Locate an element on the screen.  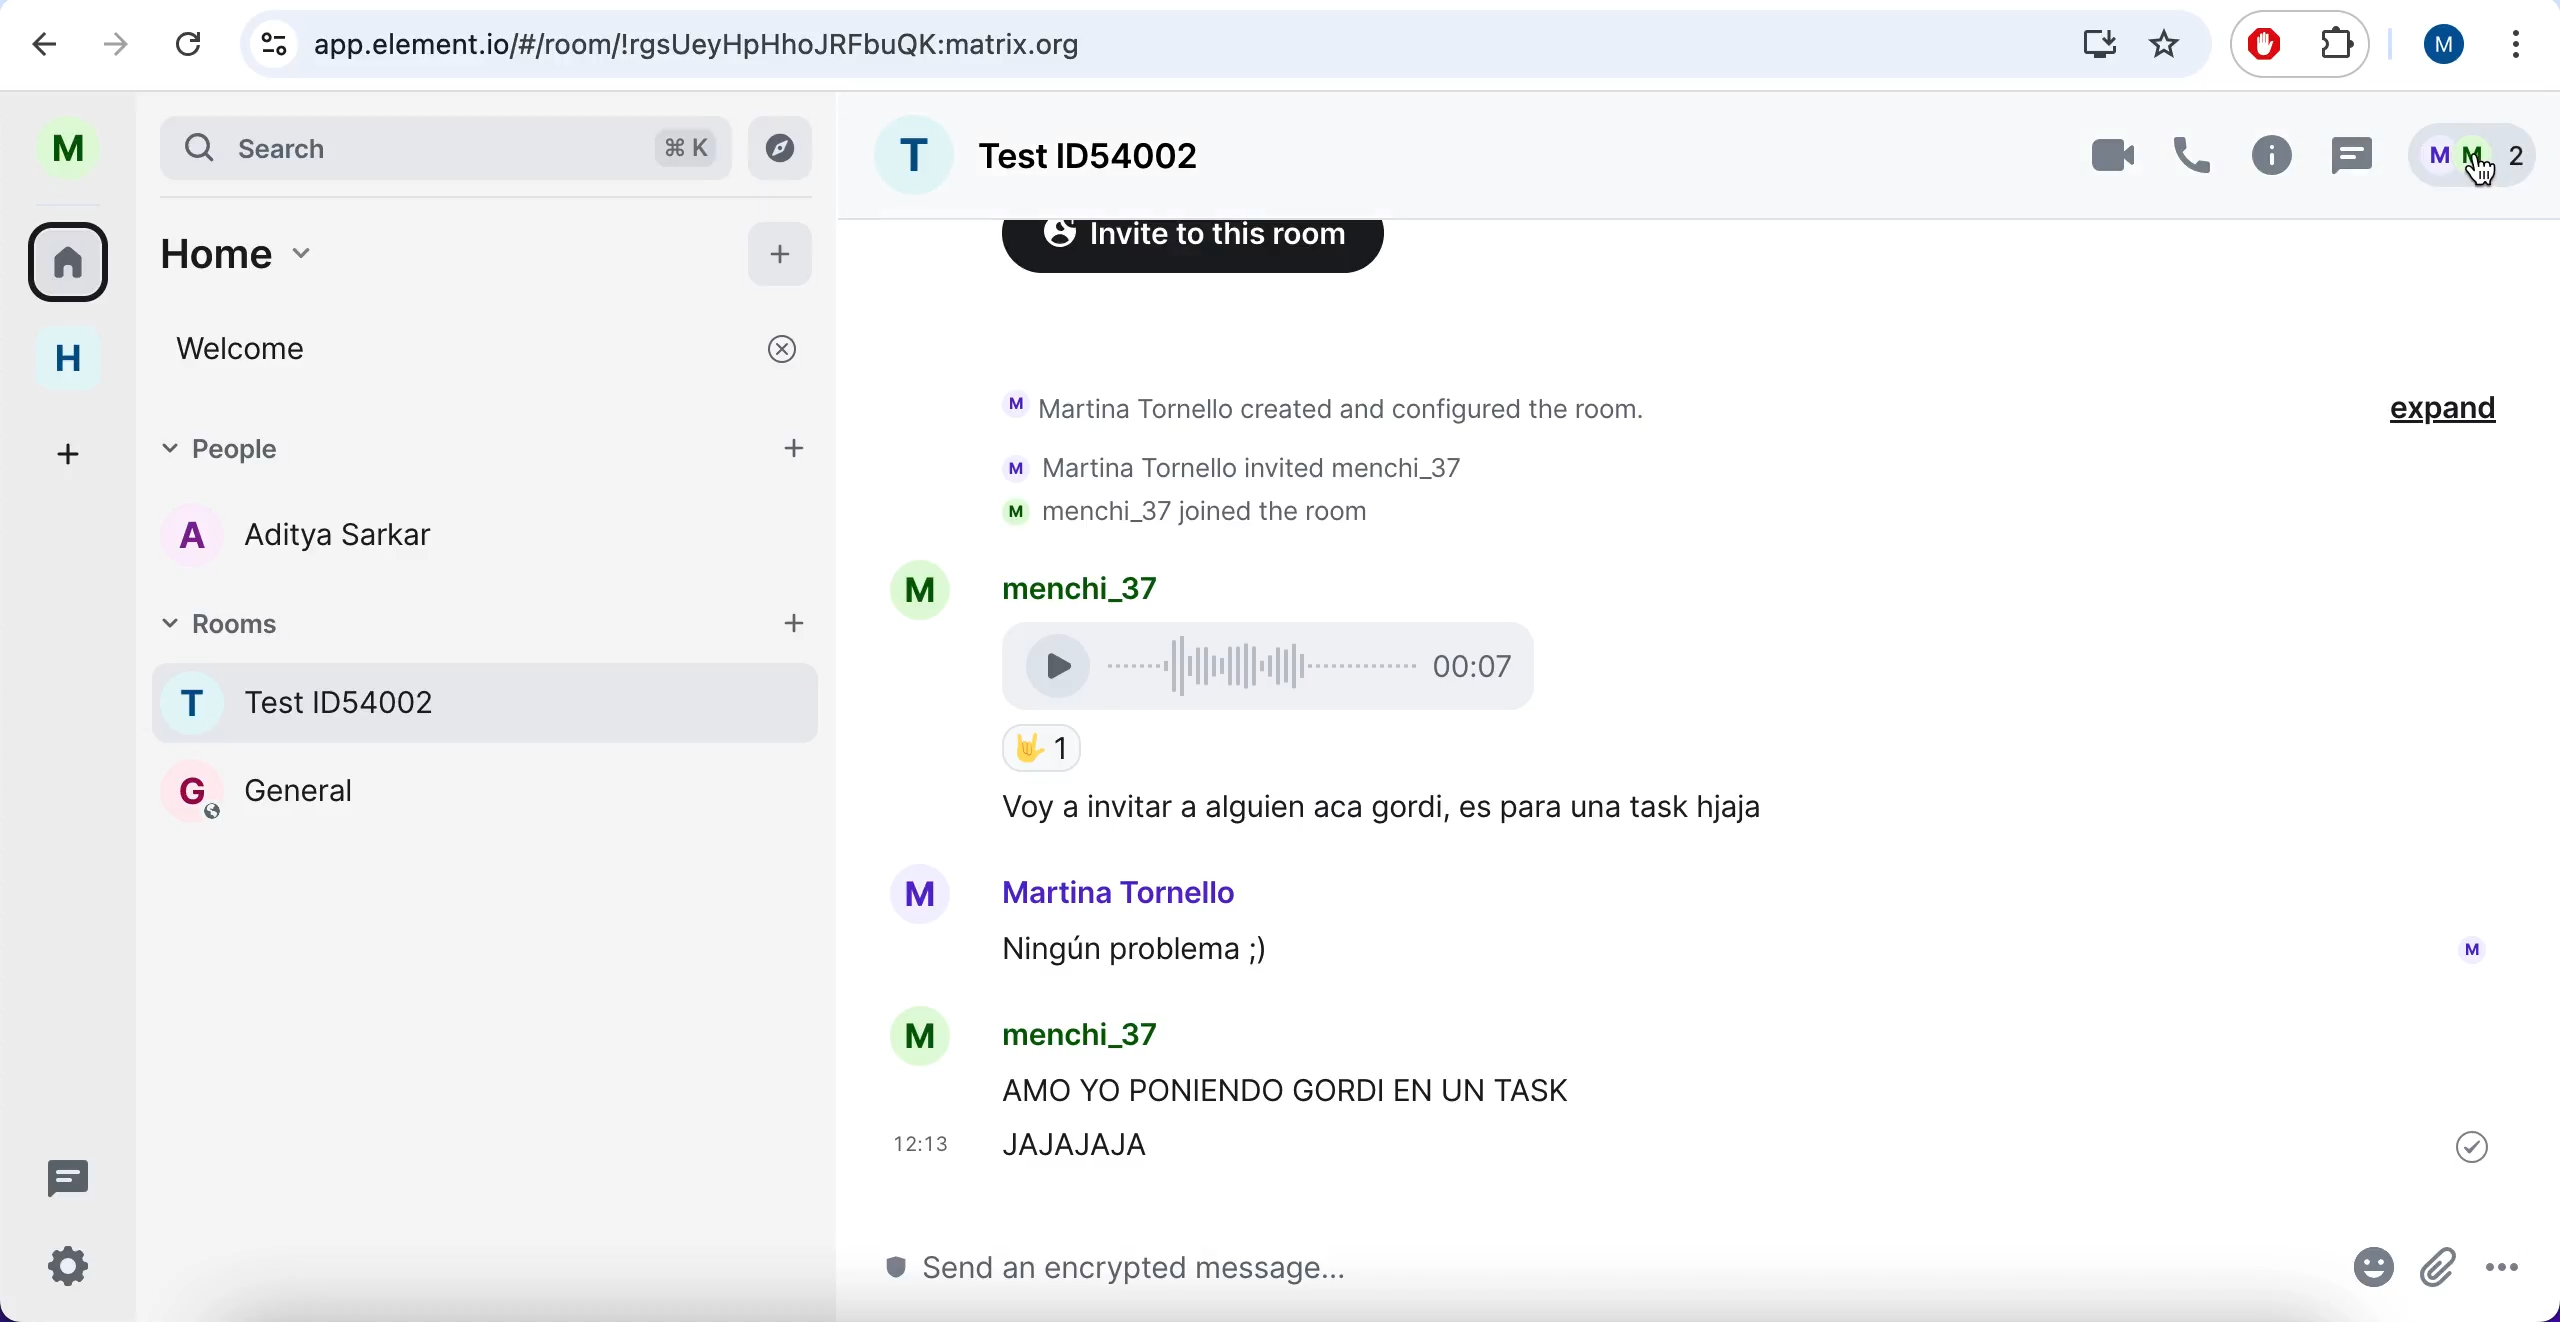
call is located at coordinates (2190, 158).